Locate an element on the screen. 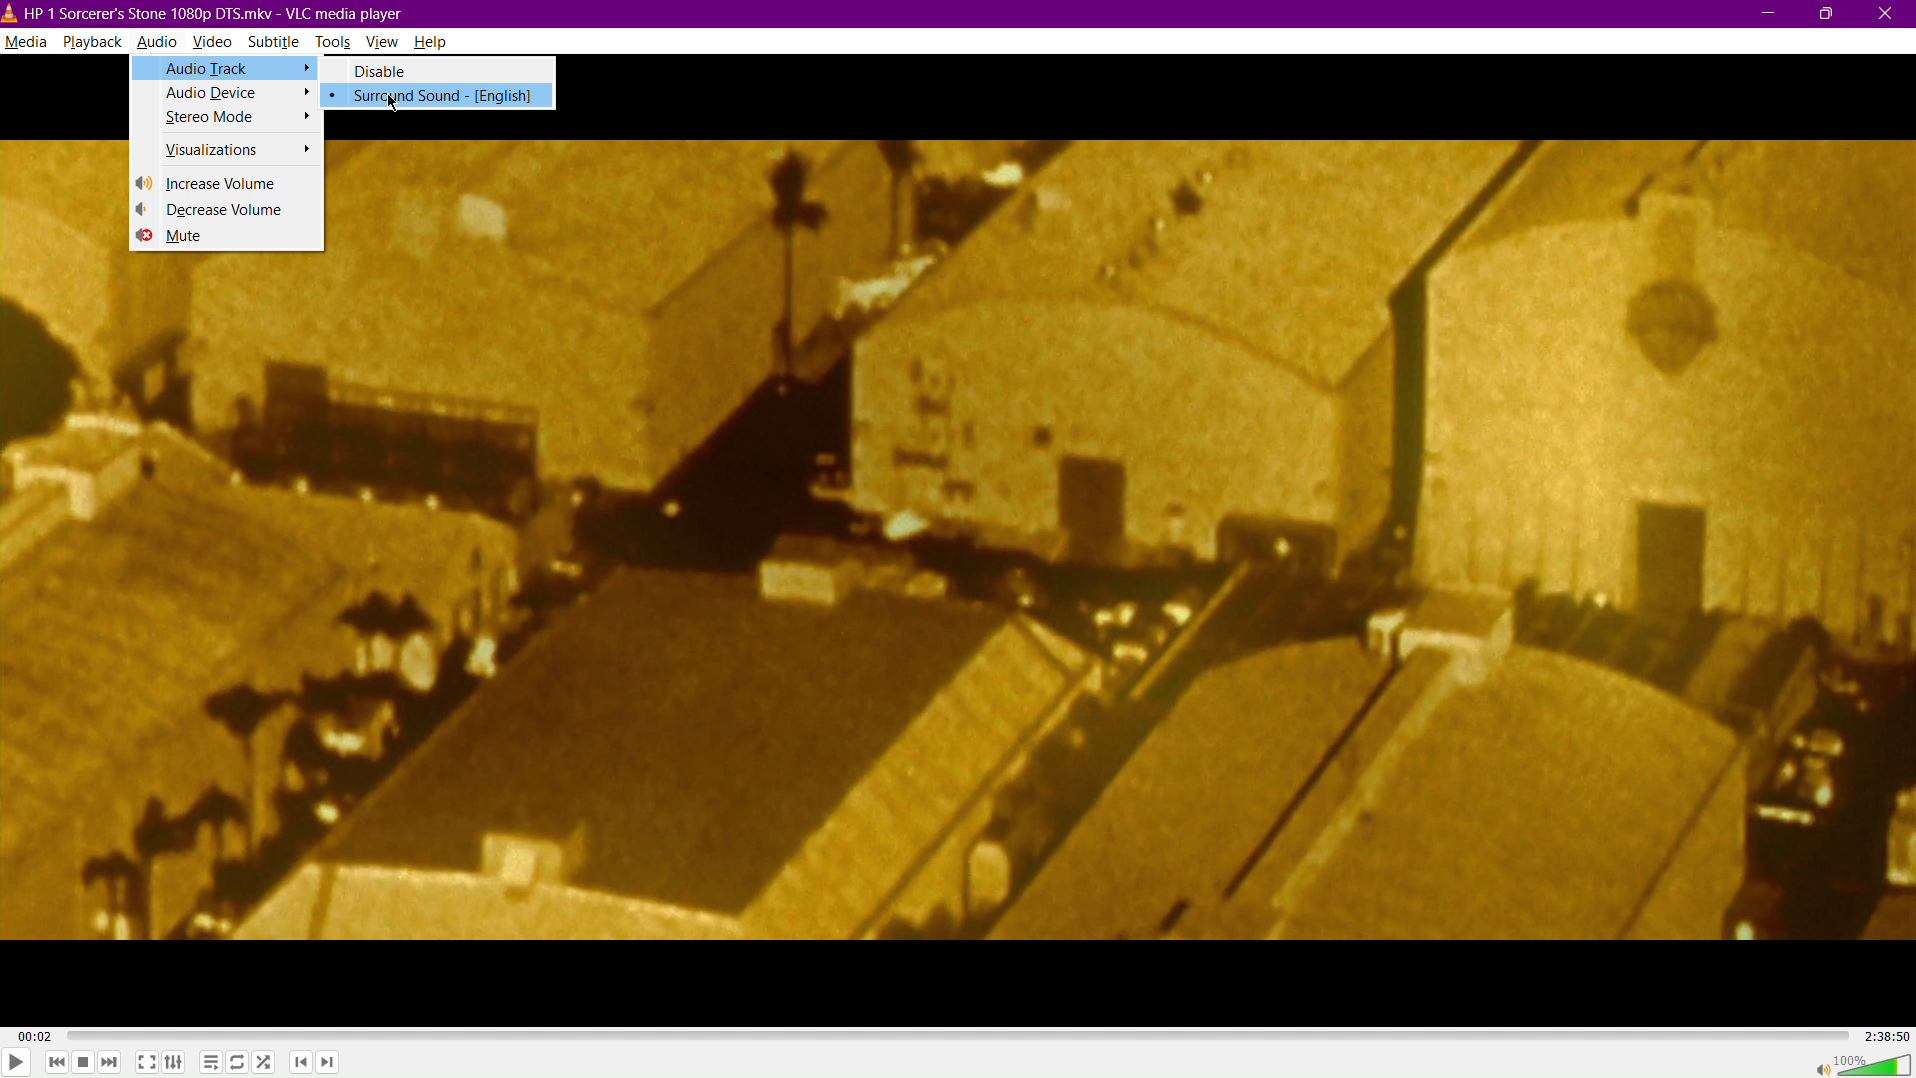  HP | Sorcerer's Stone 1080p DTS.mkv - VLC media player is located at coordinates (204, 15).